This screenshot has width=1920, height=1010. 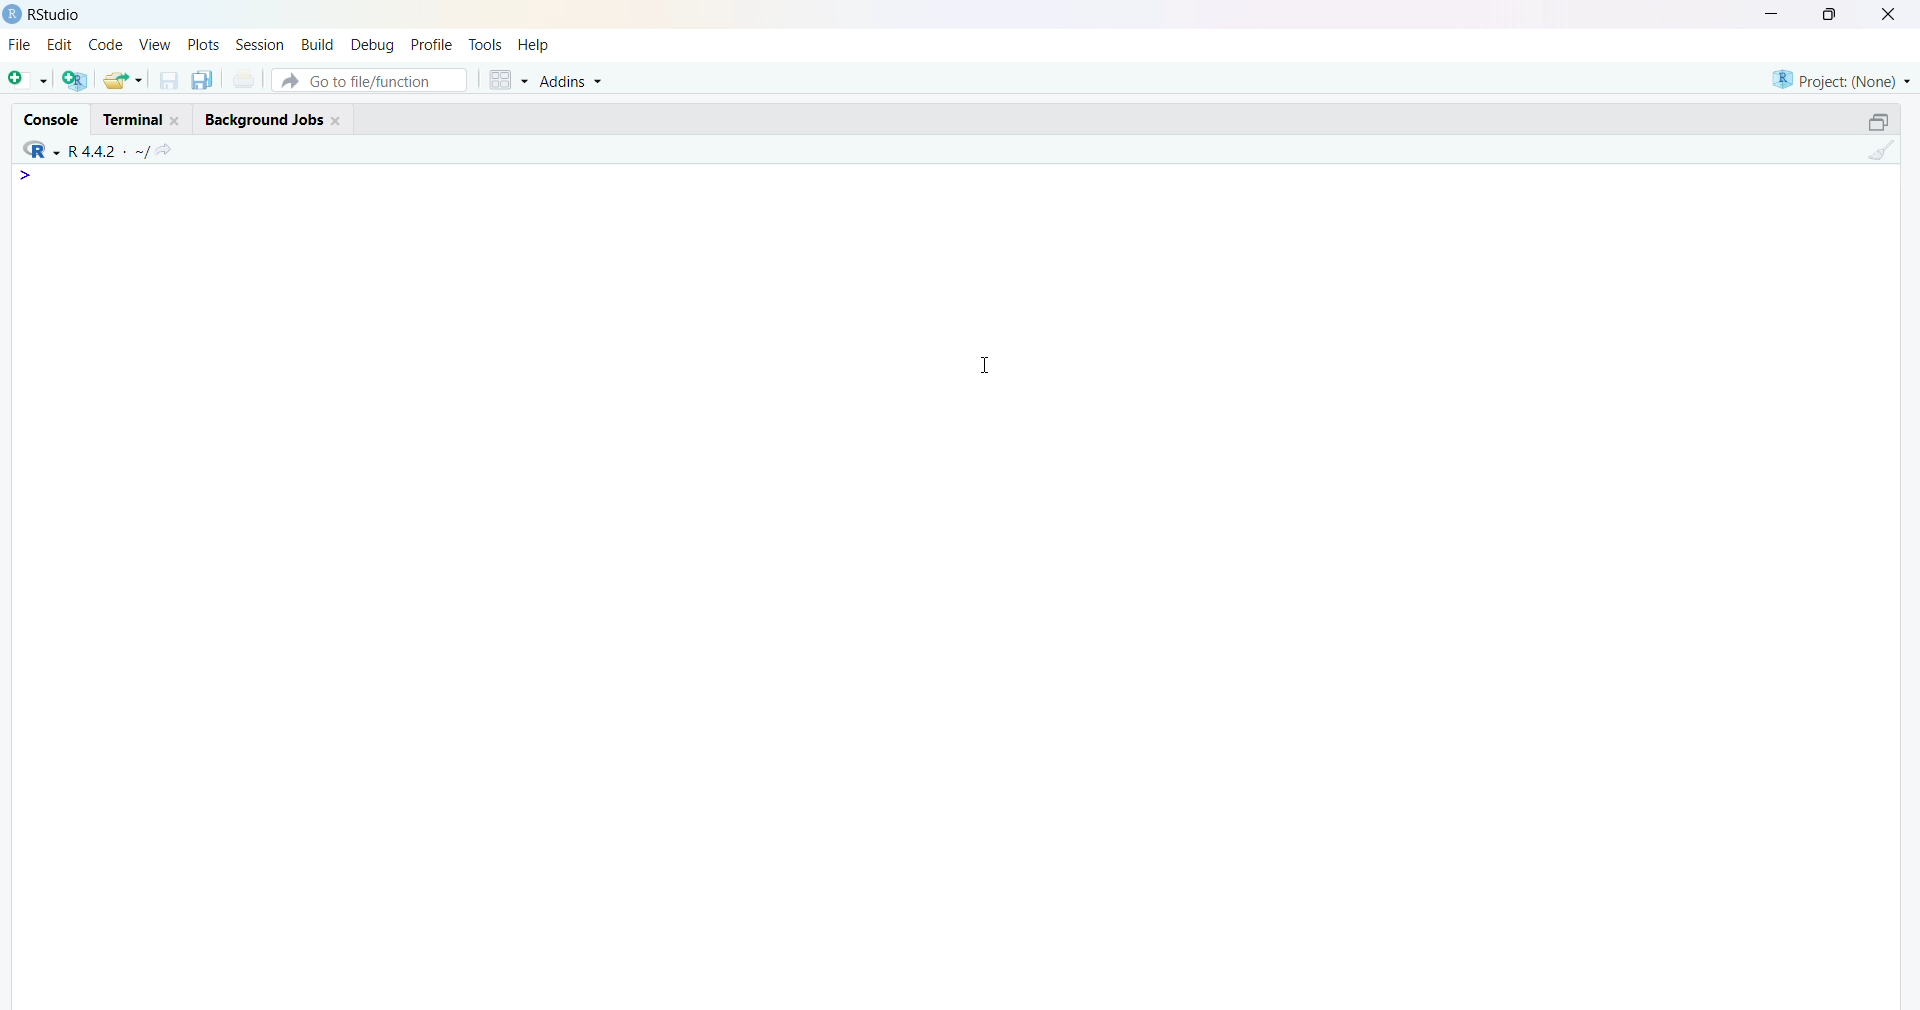 I want to click on share, so click(x=167, y=150).